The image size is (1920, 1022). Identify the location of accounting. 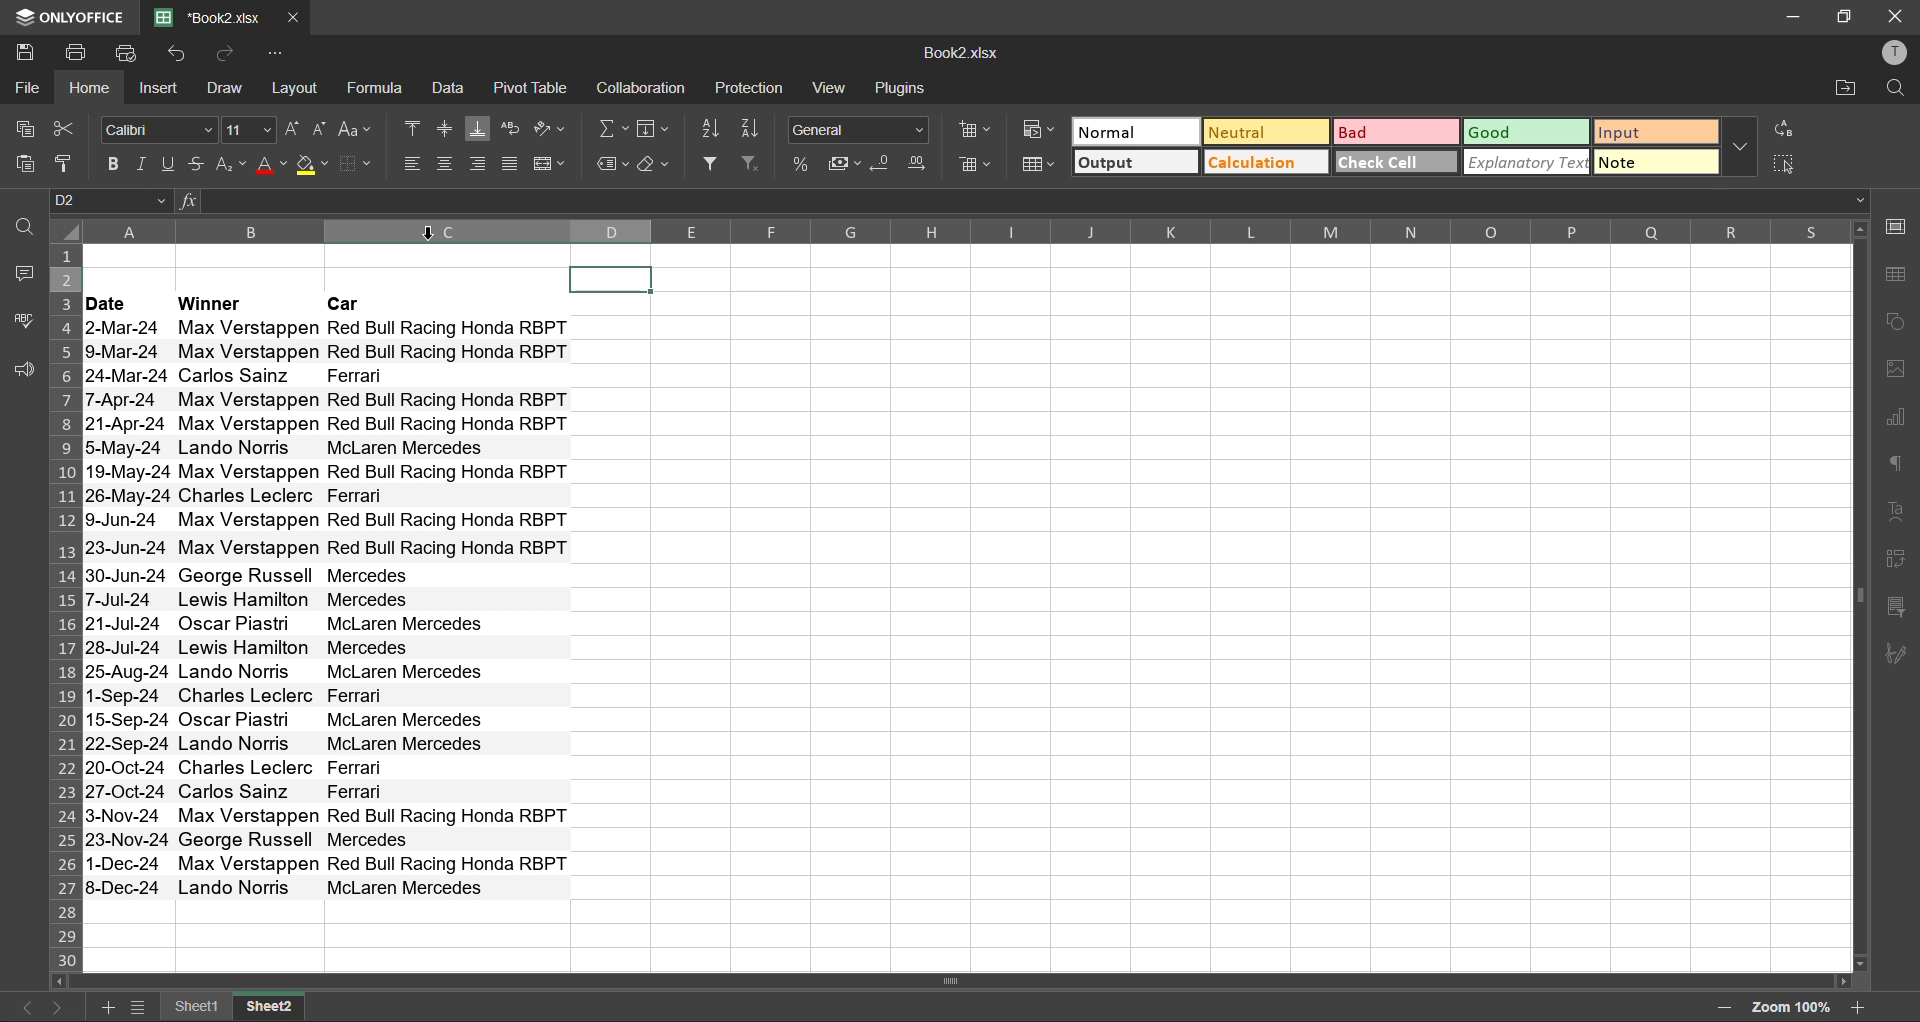
(844, 161).